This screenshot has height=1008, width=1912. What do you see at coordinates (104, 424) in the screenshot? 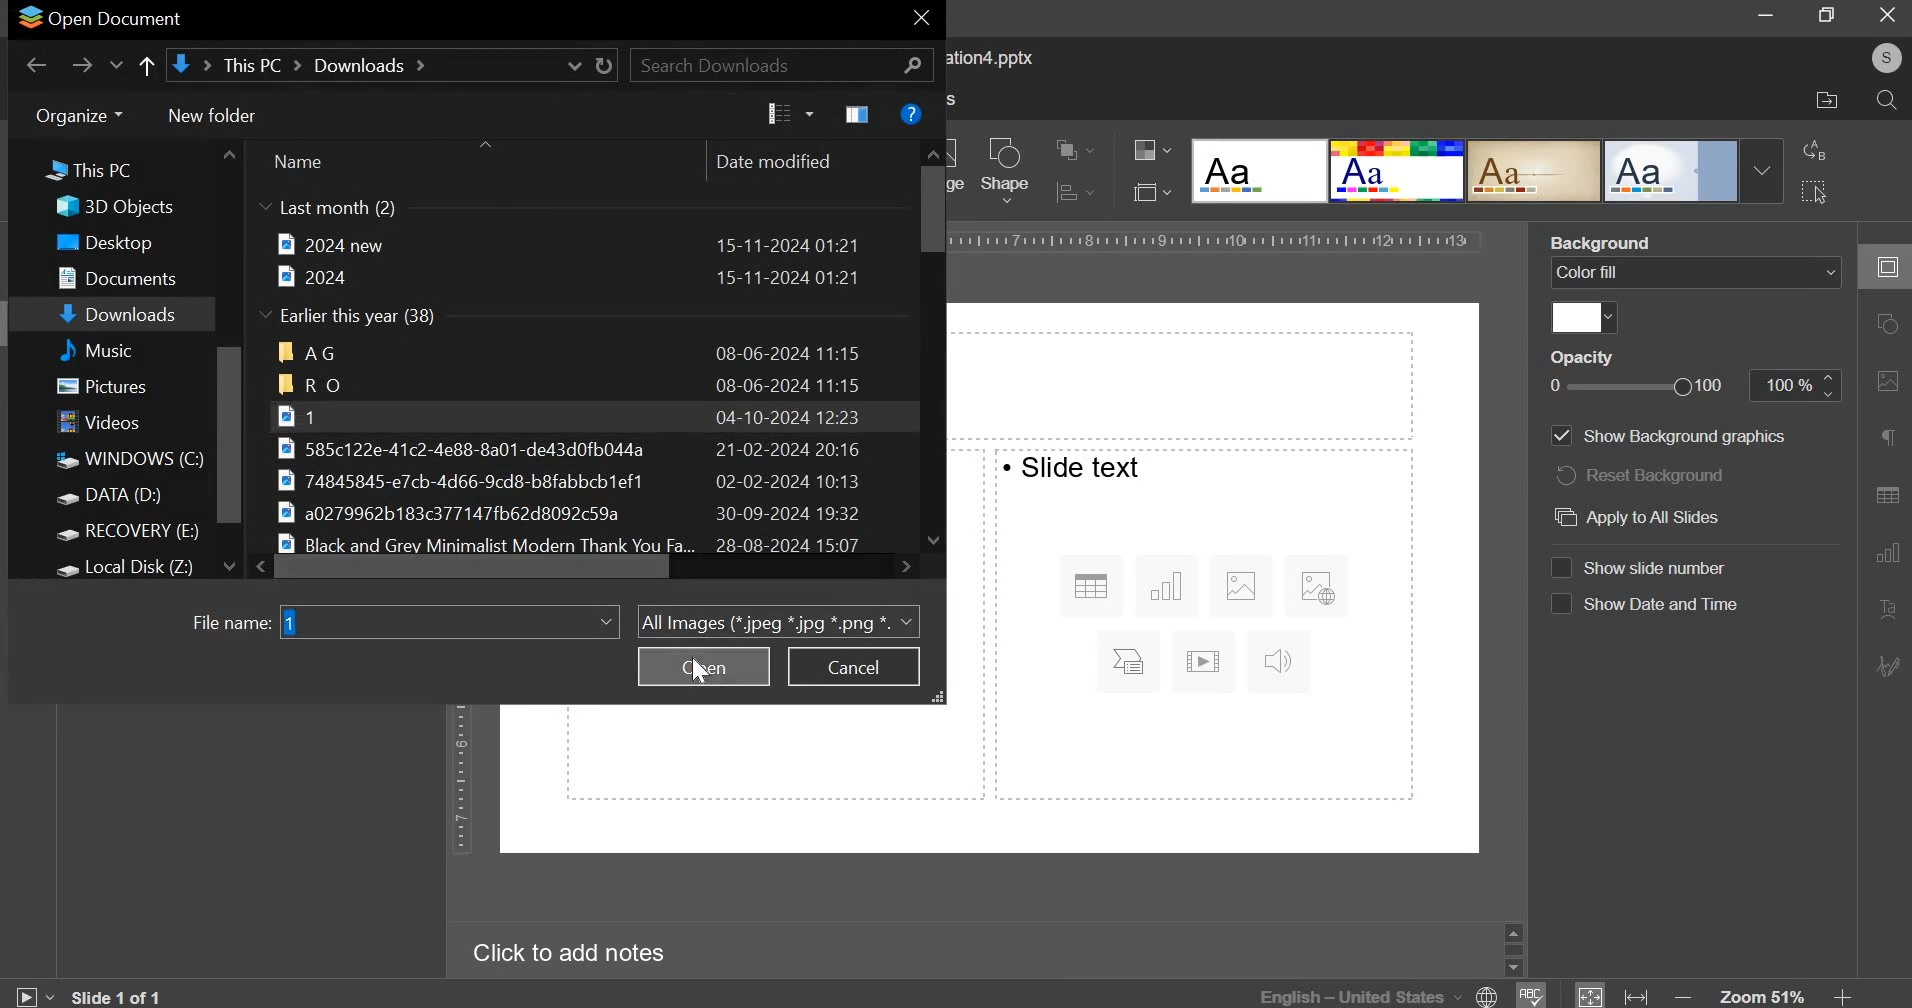
I see `videos` at bounding box center [104, 424].